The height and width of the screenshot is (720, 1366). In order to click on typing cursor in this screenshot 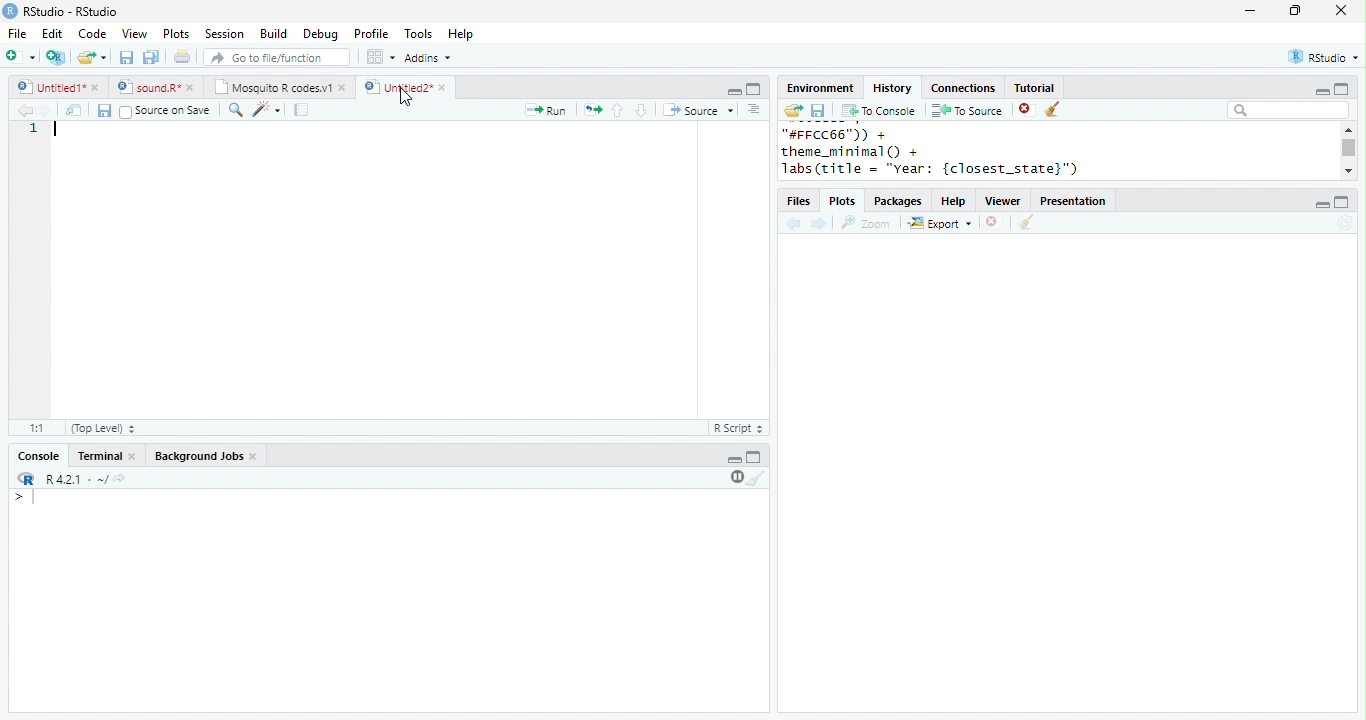, I will do `click(59, 130)`.